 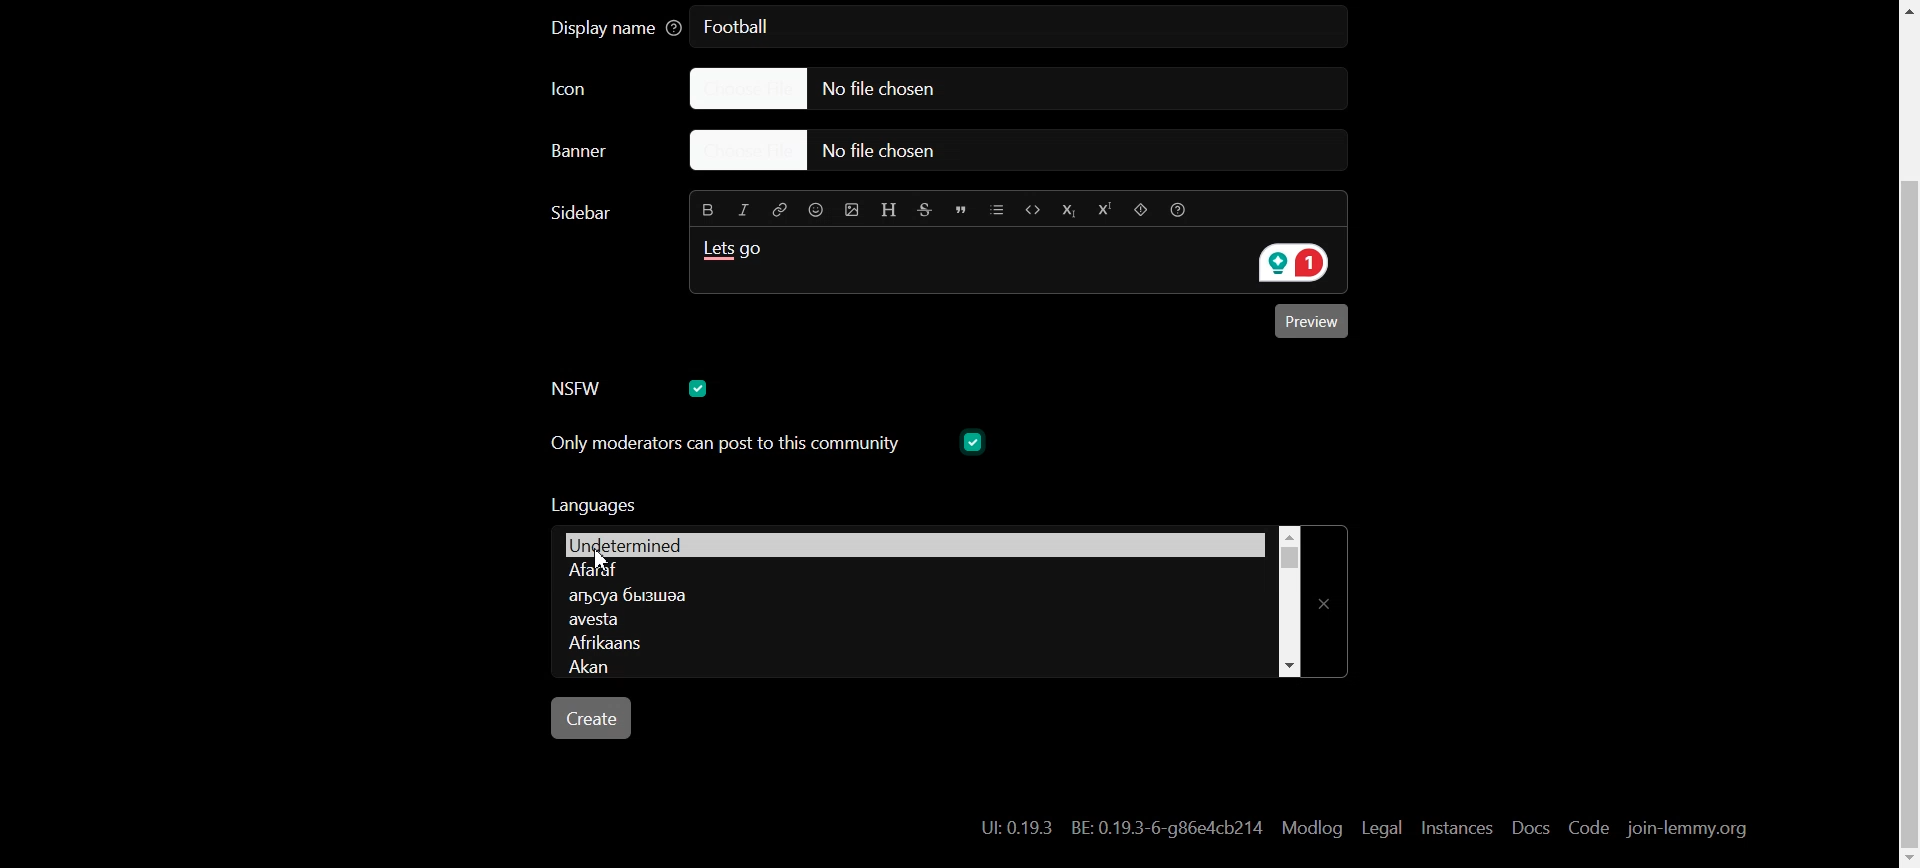 What do you see at coordinates (1456, 827) in the screenshot?
I see `Instance` at bounding box center [1456, 827].